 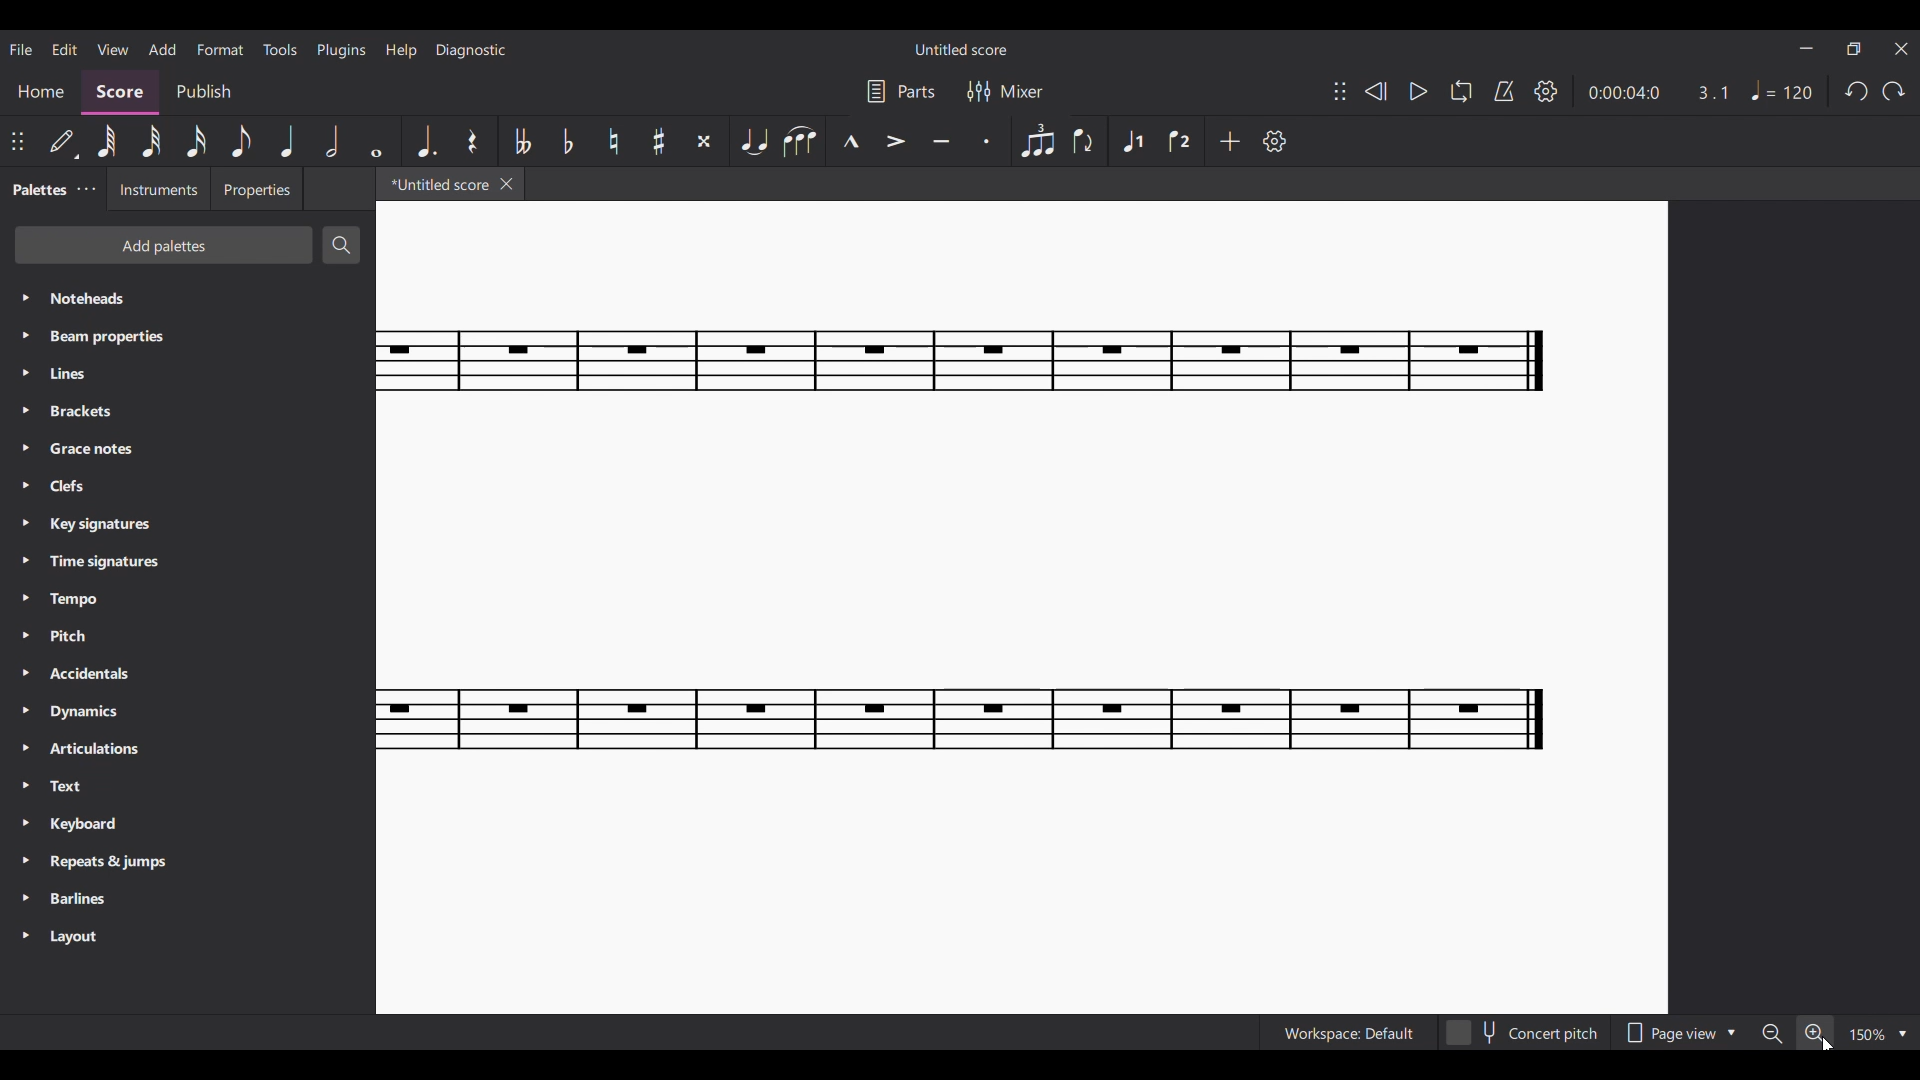 I want to click on Tuplet, so click(x=1036, y=140).